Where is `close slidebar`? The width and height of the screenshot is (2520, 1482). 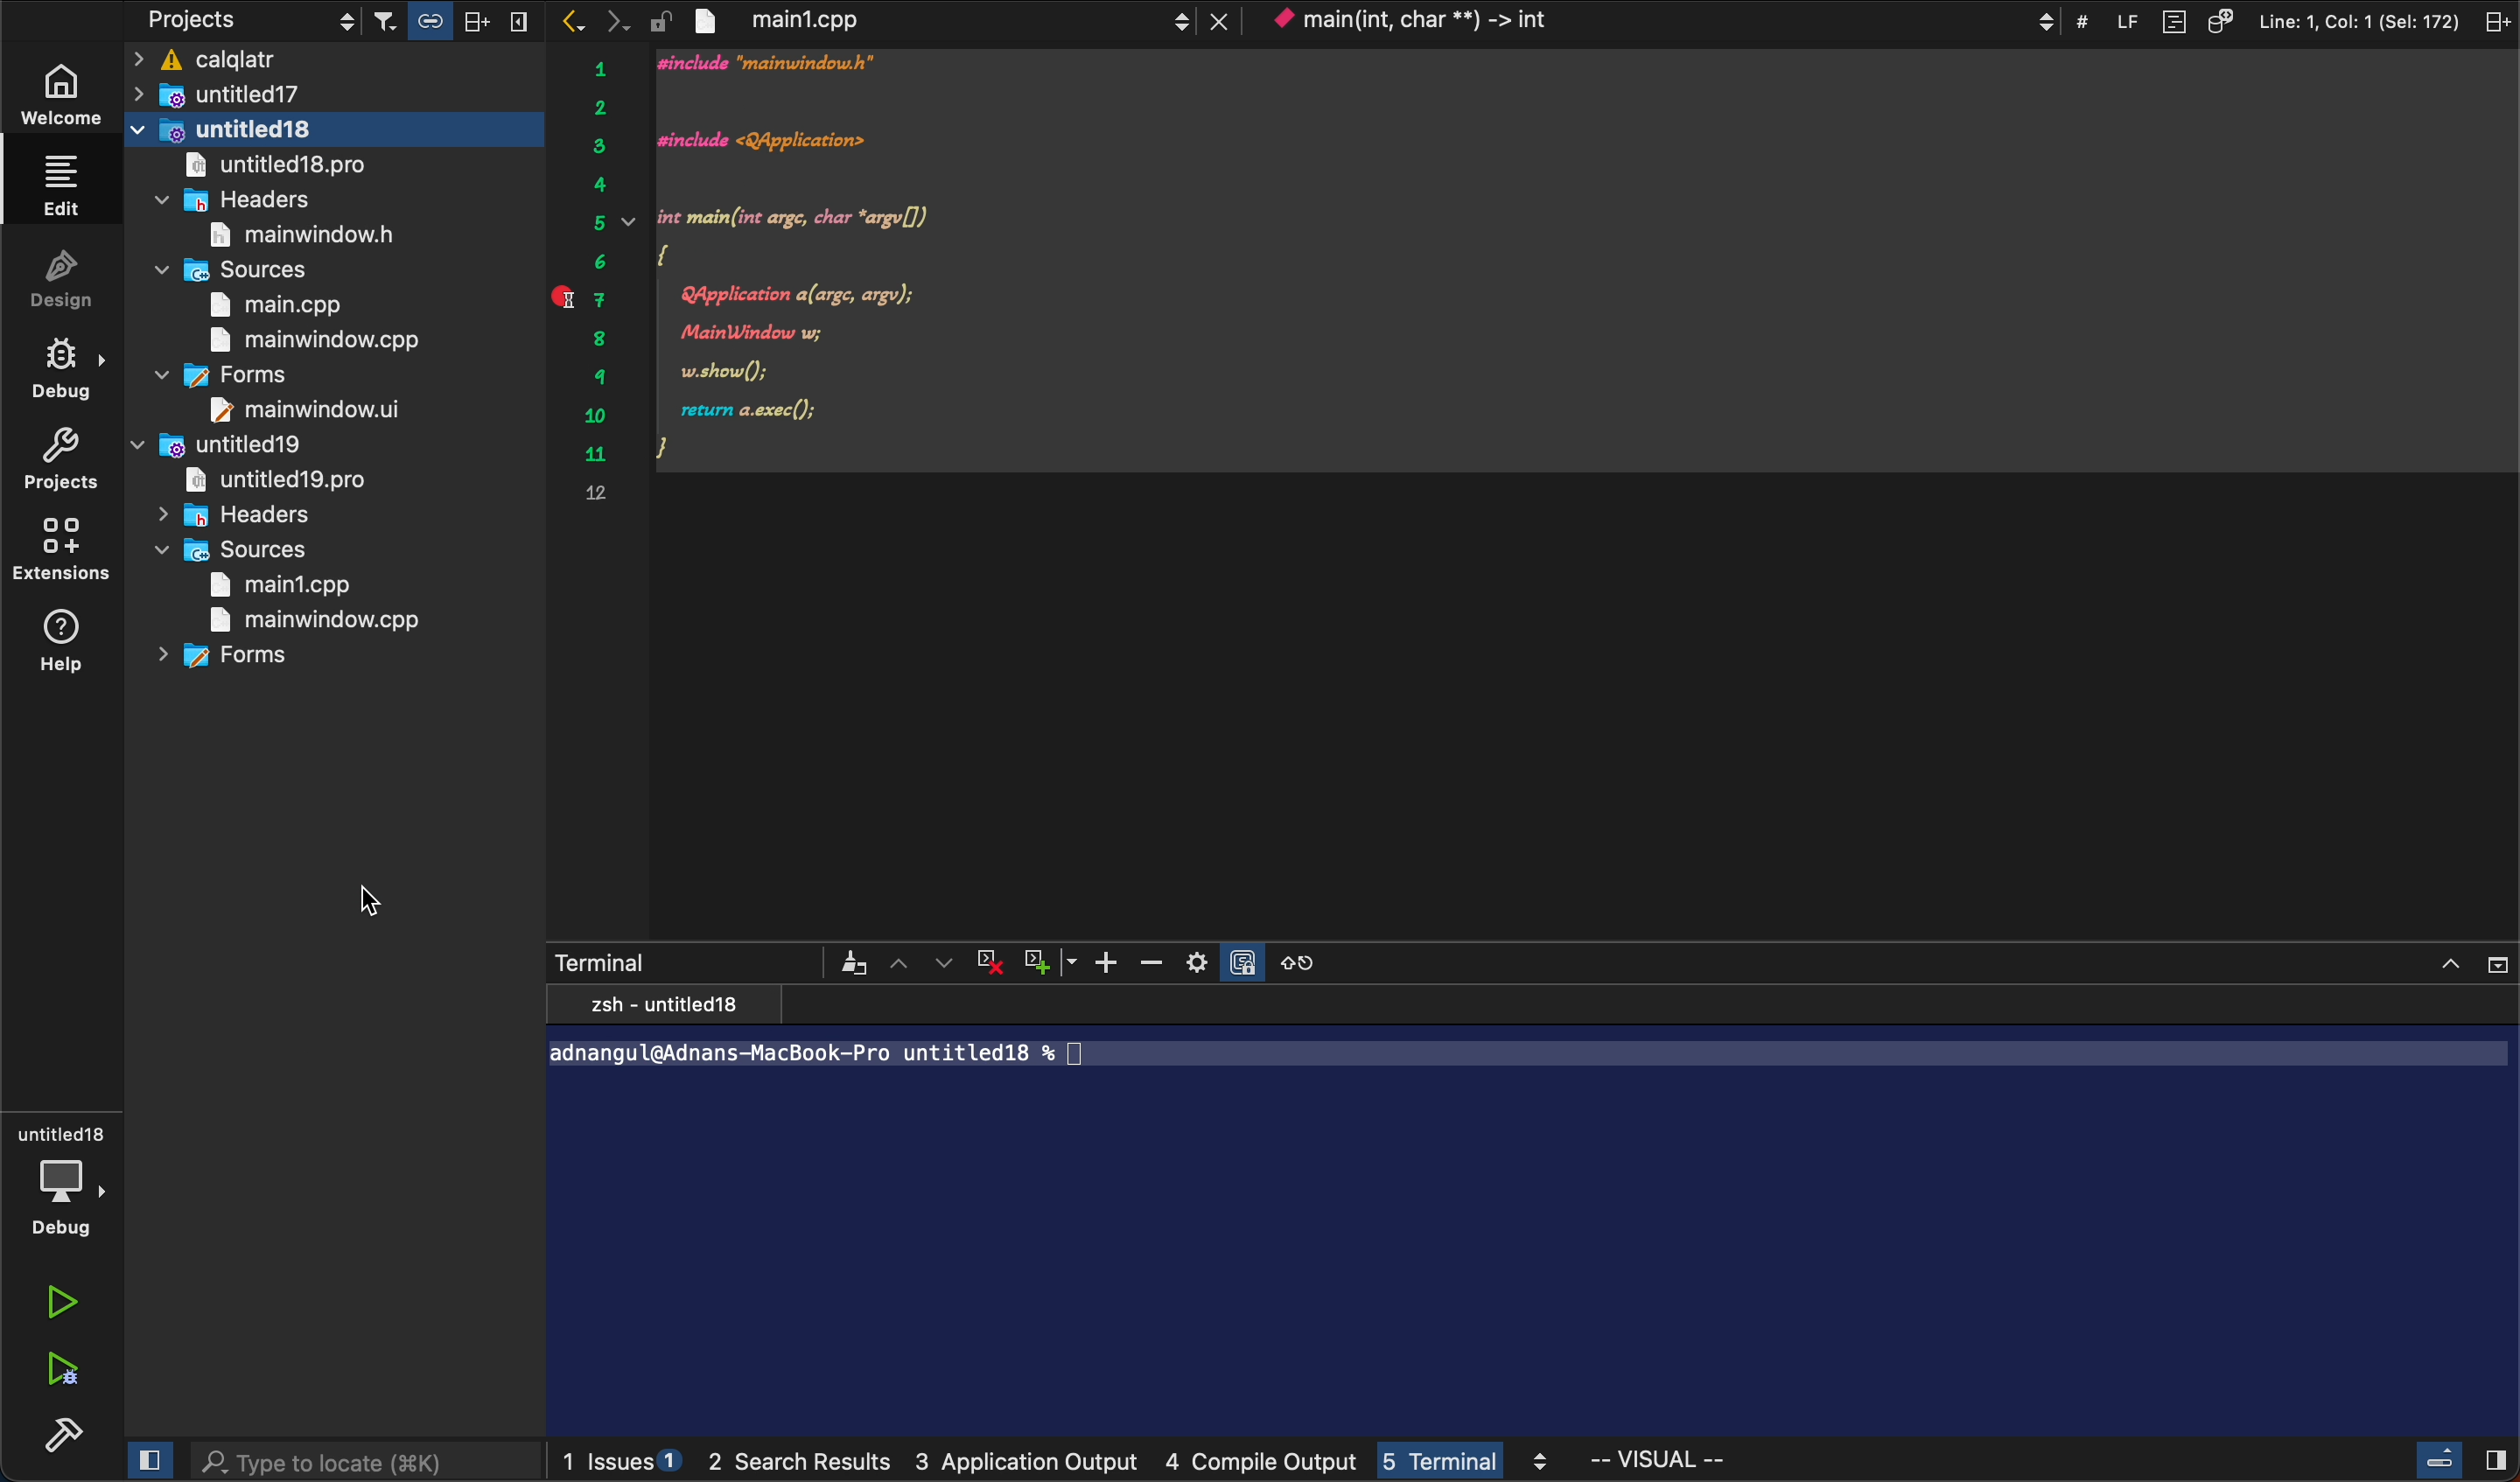
close slidebar is located at coordinates (2459, 1462).